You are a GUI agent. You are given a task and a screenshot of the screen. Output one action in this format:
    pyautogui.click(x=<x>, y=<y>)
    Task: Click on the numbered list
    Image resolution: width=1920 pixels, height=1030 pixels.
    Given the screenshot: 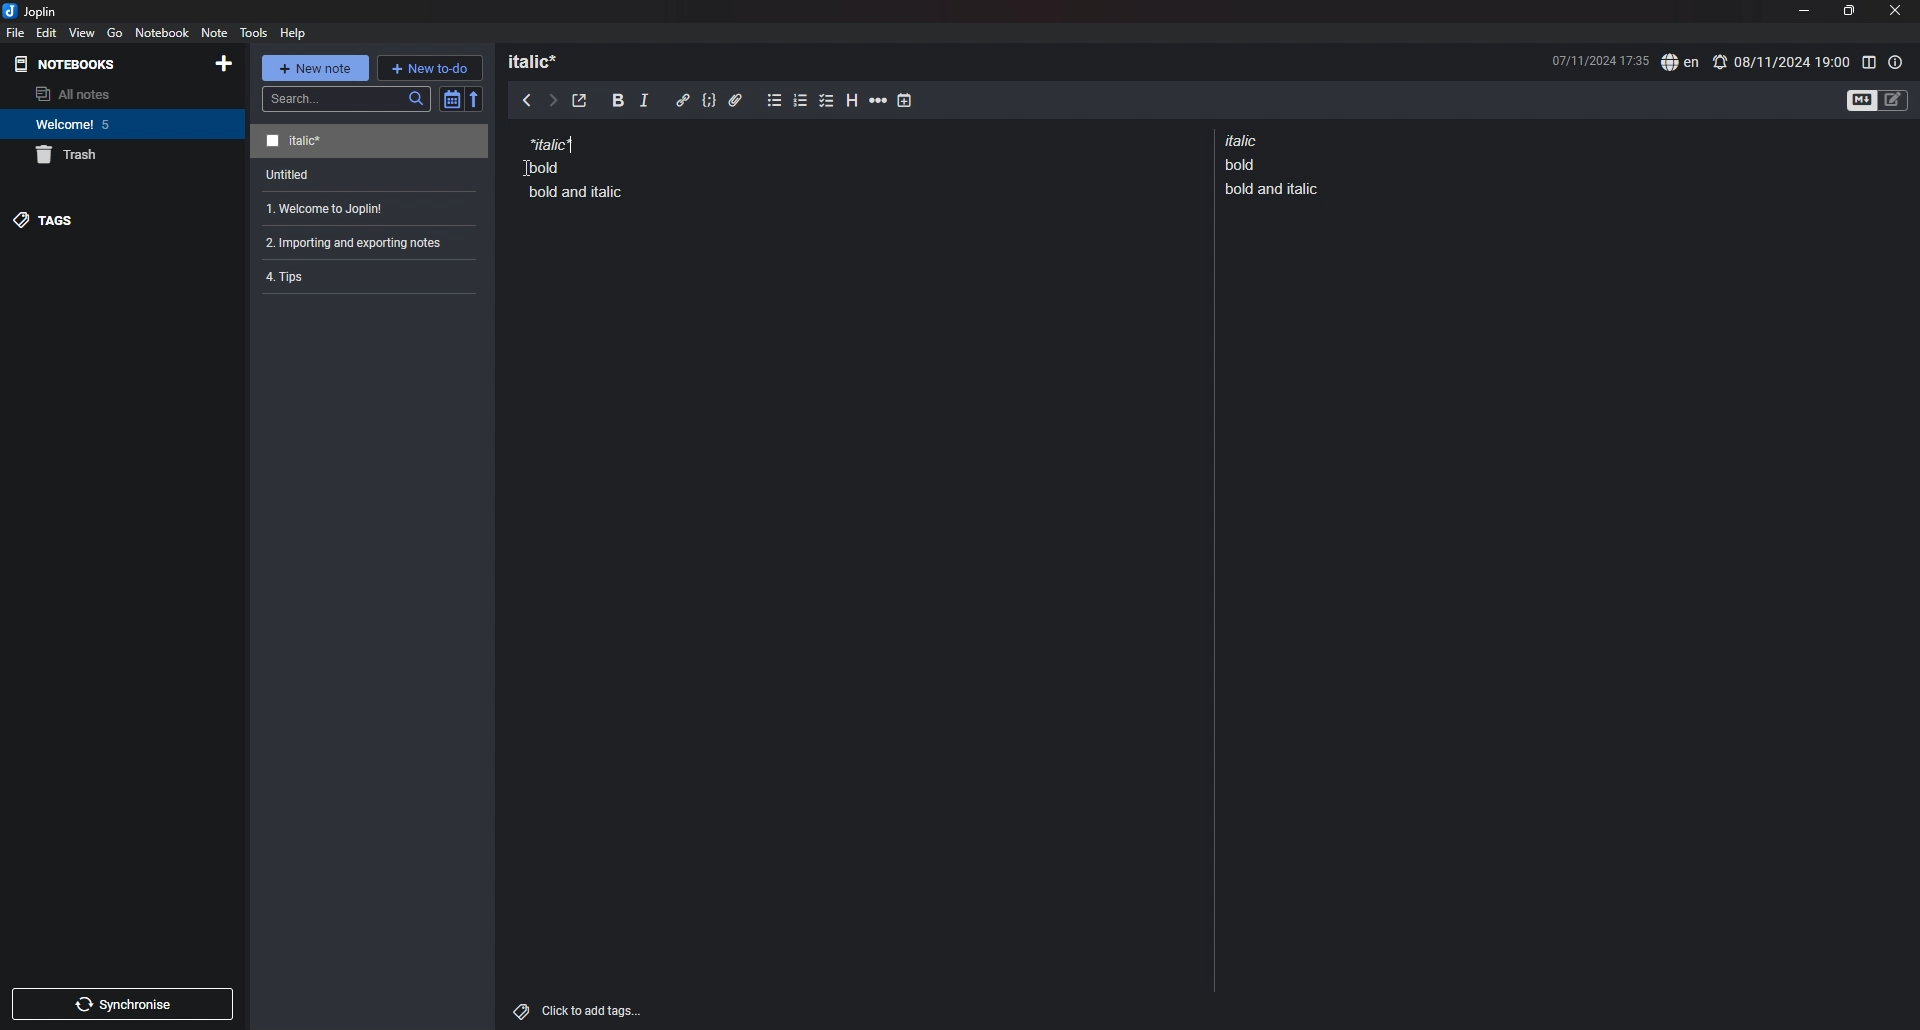 What is the action you would take?
    pyautogui.click(x=801, y=103)
    